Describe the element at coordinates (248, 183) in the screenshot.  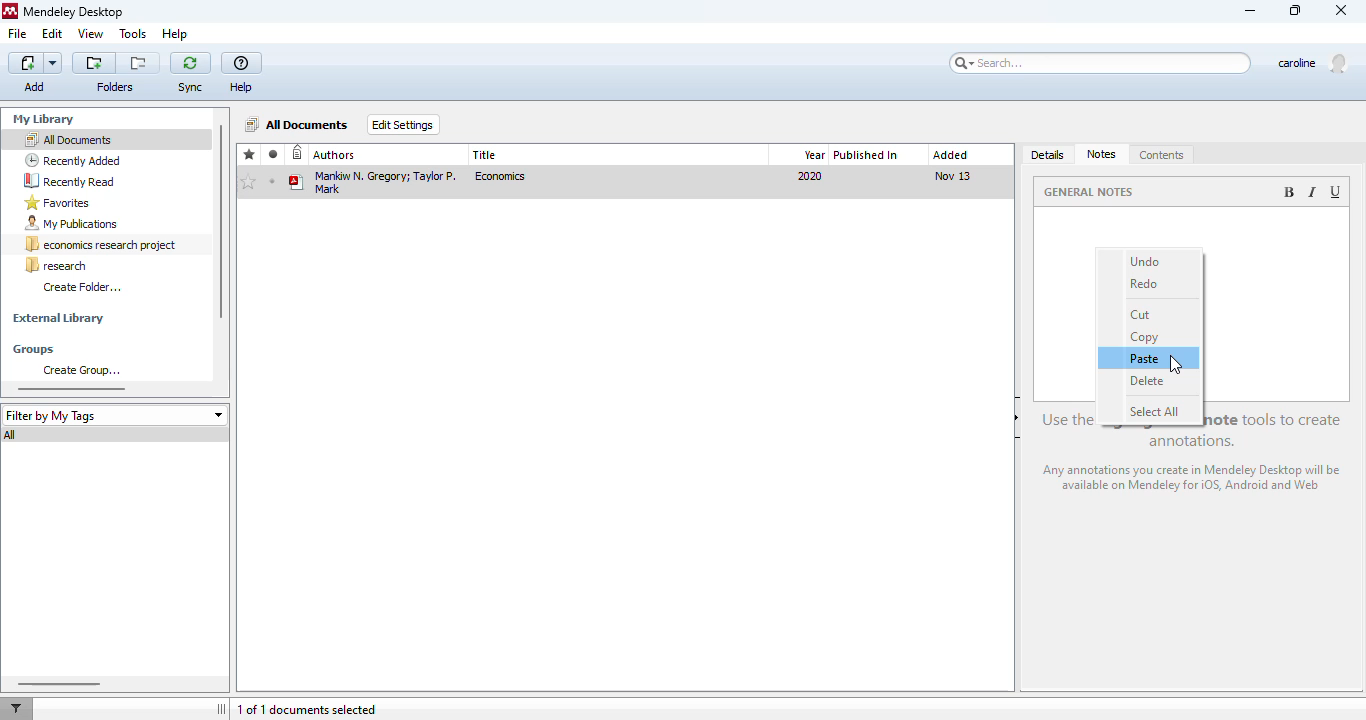
I see `add to favorites` at that location.